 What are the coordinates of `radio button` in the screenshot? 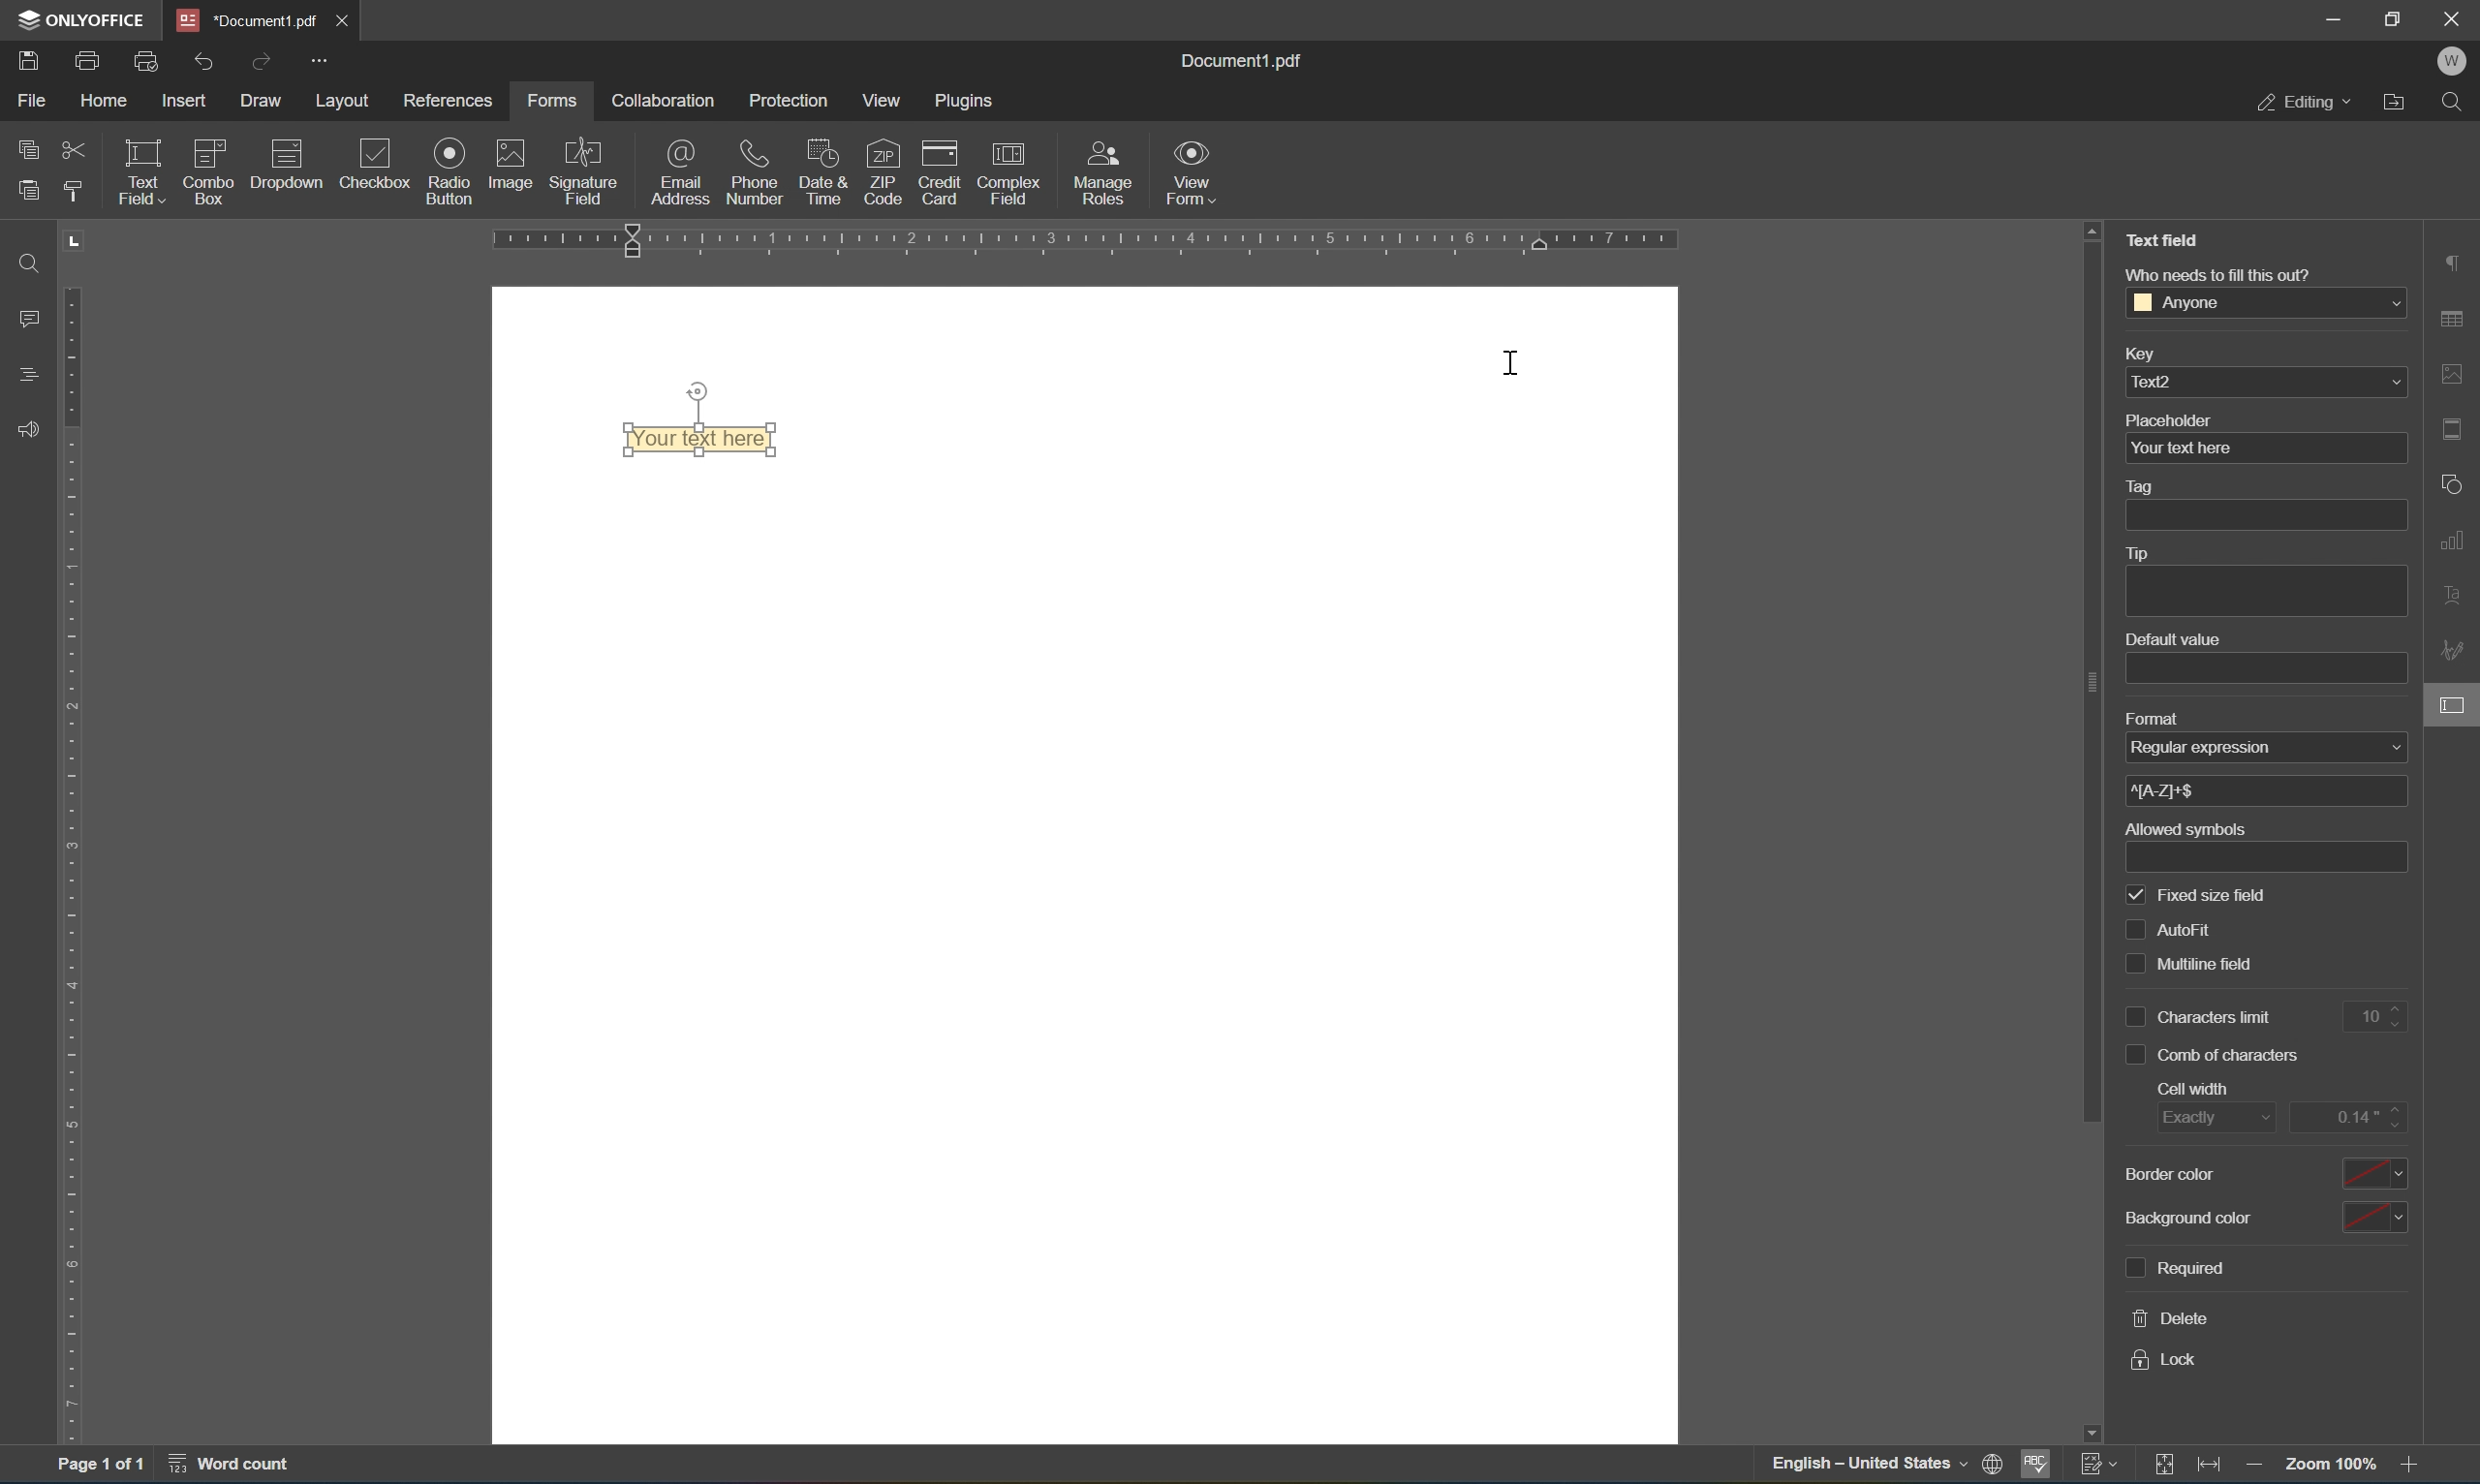 It's located at (448, 170).